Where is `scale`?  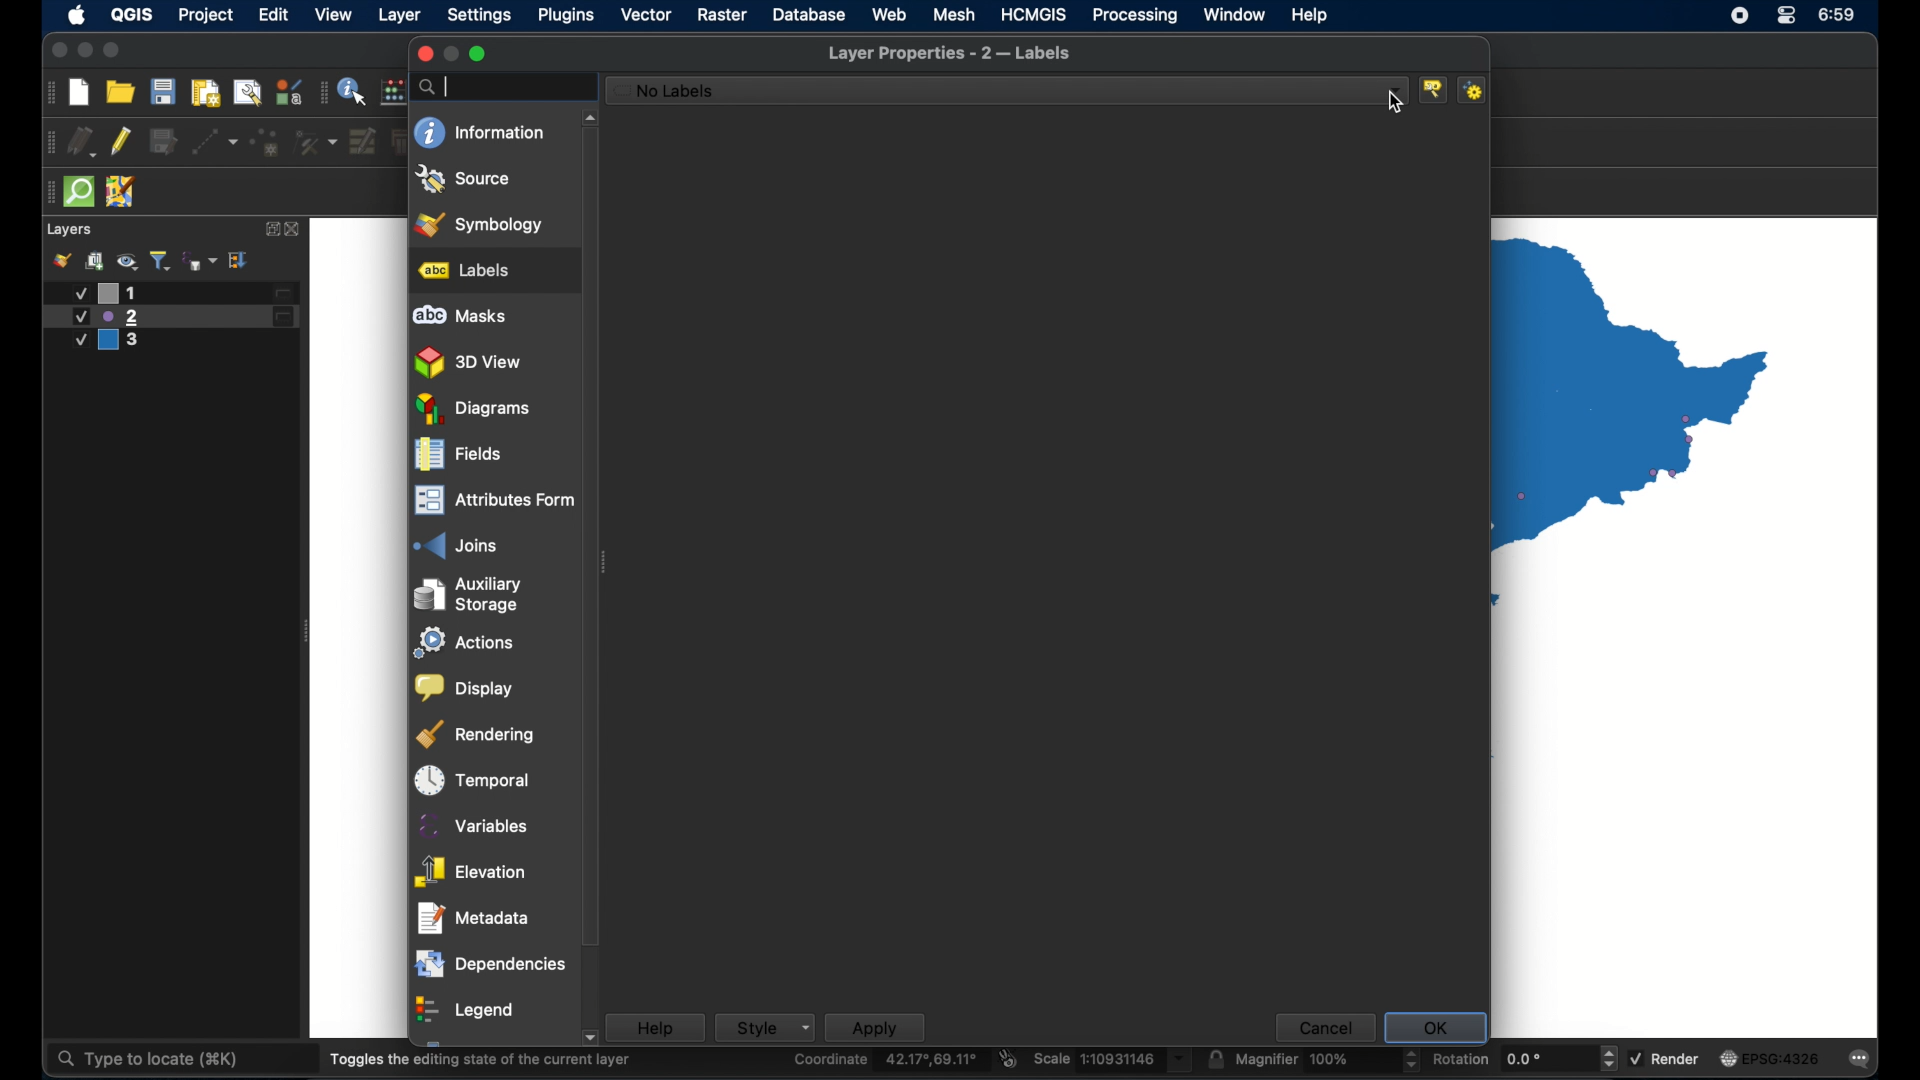 scale is located at coordinates (1113, 1060).